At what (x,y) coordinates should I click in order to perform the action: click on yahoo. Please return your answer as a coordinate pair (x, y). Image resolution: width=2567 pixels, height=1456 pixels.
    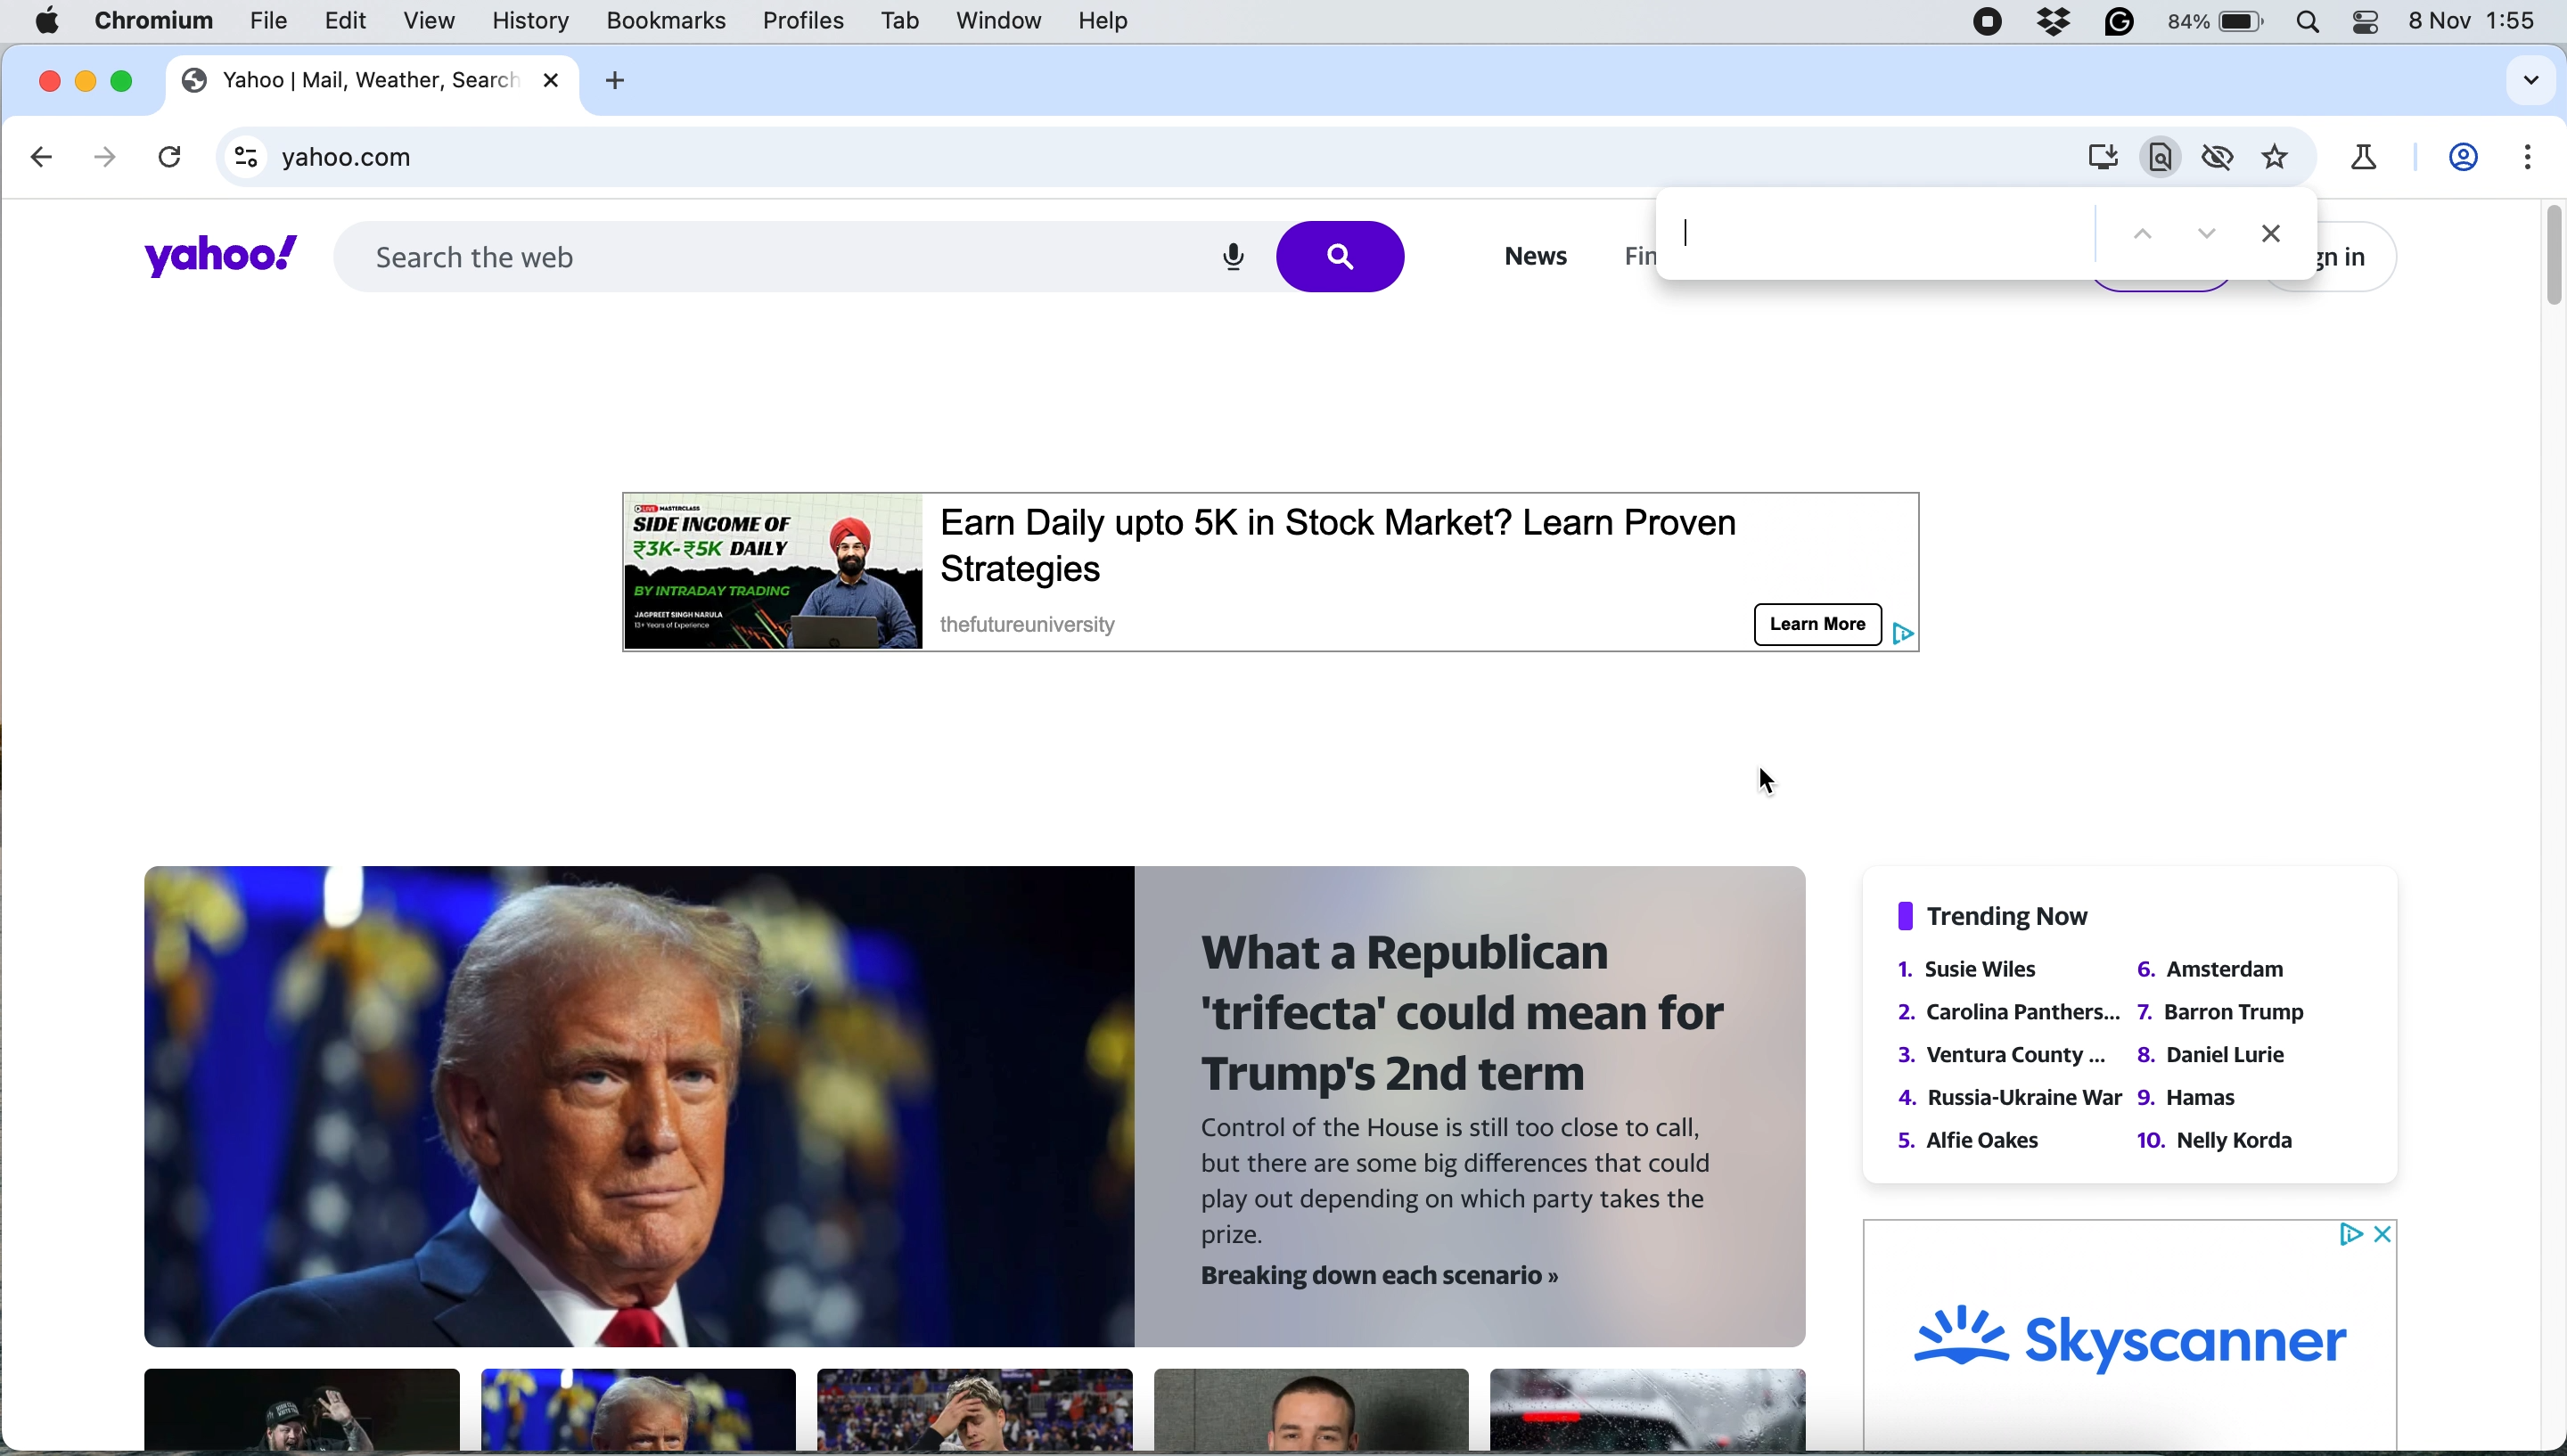
    Looking at the image, I should click on (216, 256).